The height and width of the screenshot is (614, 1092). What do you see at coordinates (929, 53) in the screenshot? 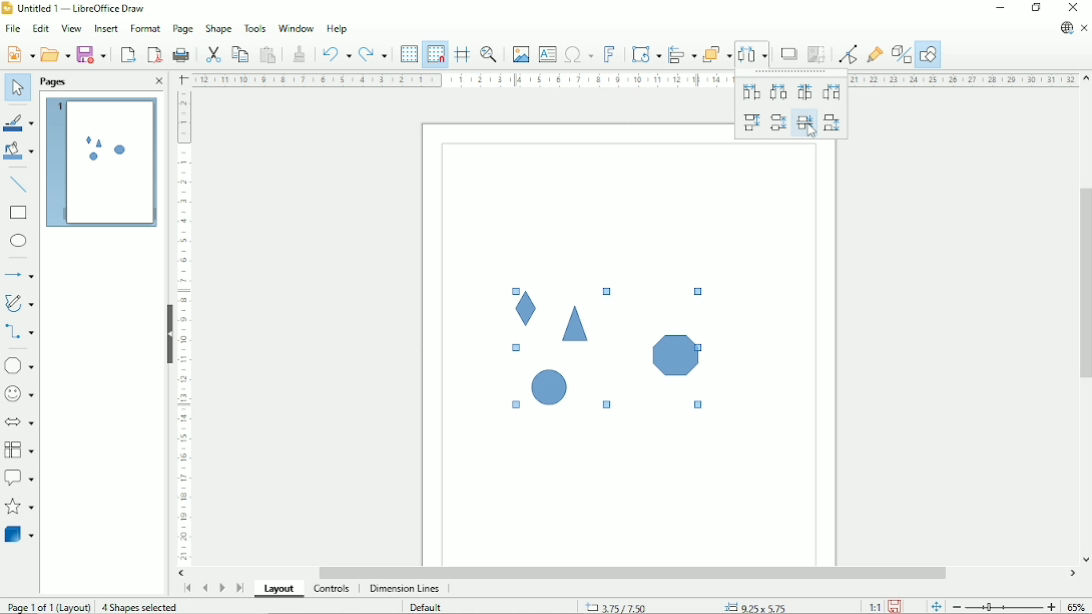
I see `Show draw functions` at bounding box center [929, 53].